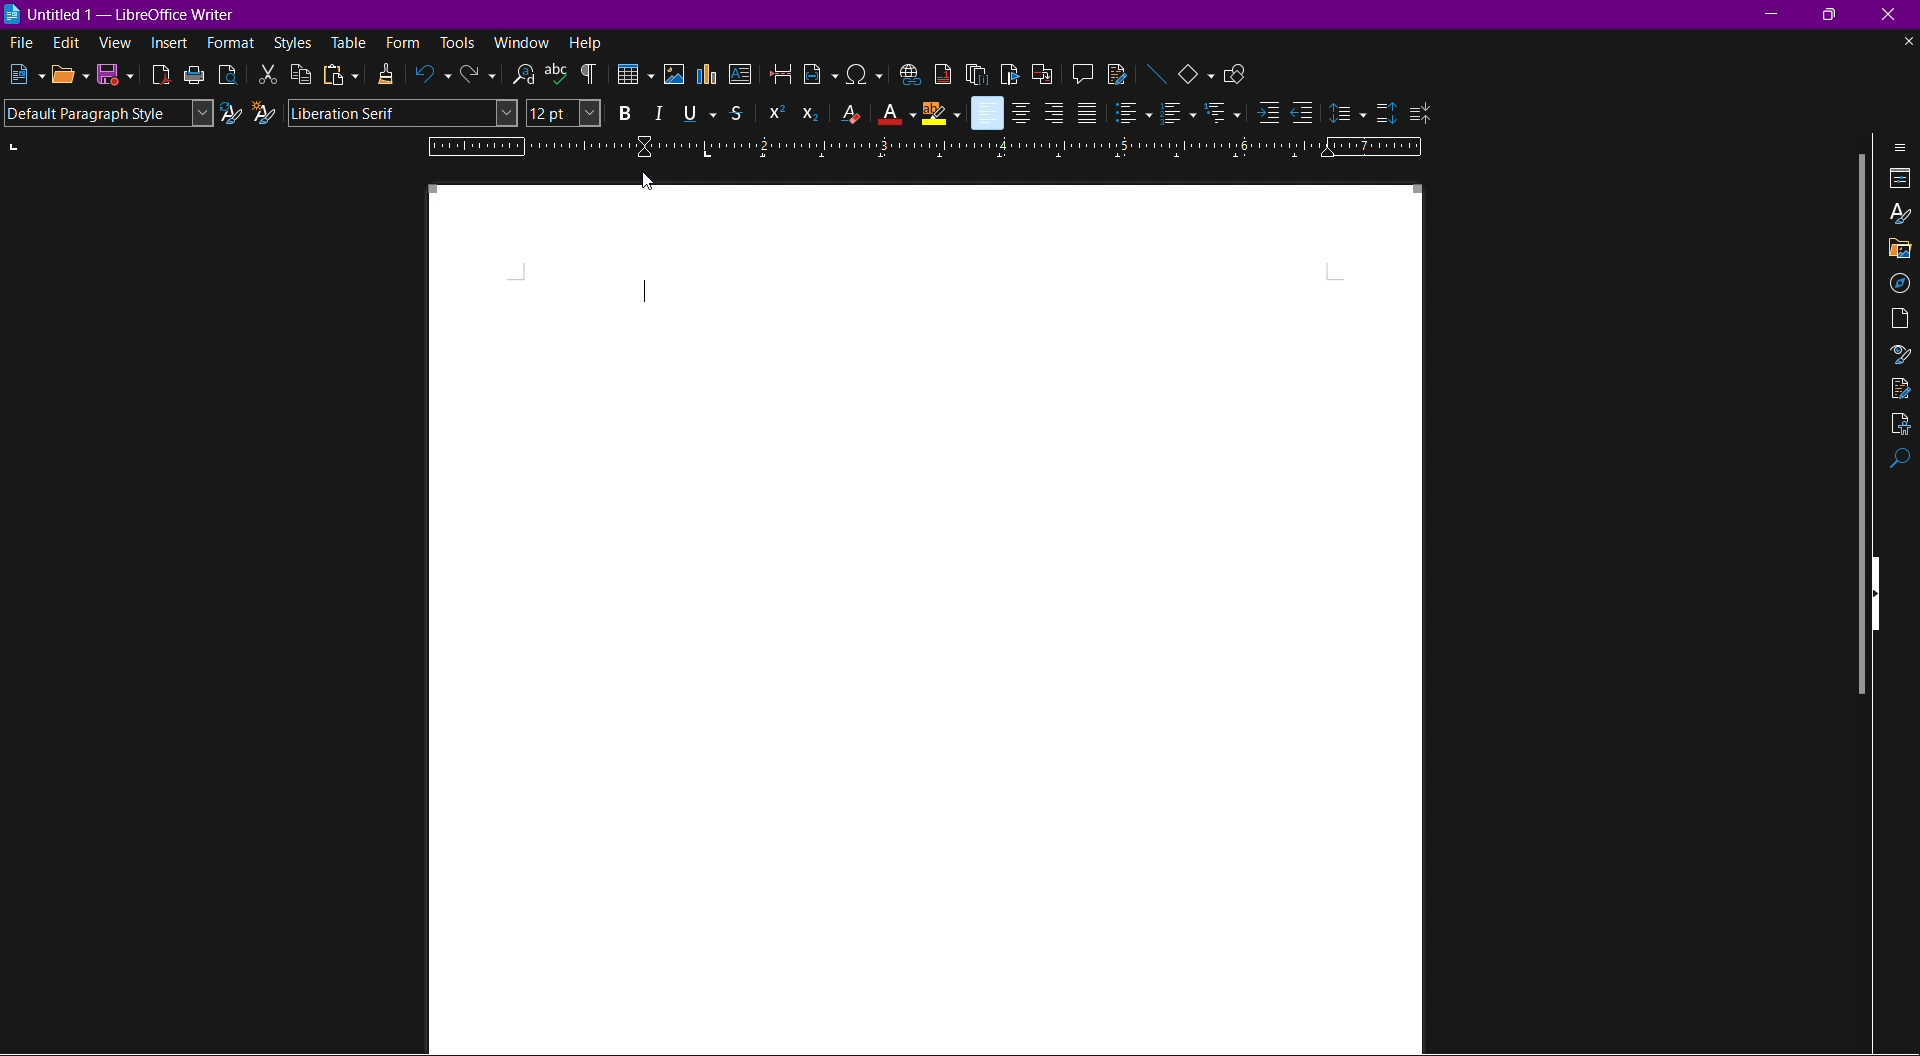 The image size is (1920, 1056). Describe the element at coordinates (1009, 73) in the screenshot. I see `Insert Bookmark` at that location.